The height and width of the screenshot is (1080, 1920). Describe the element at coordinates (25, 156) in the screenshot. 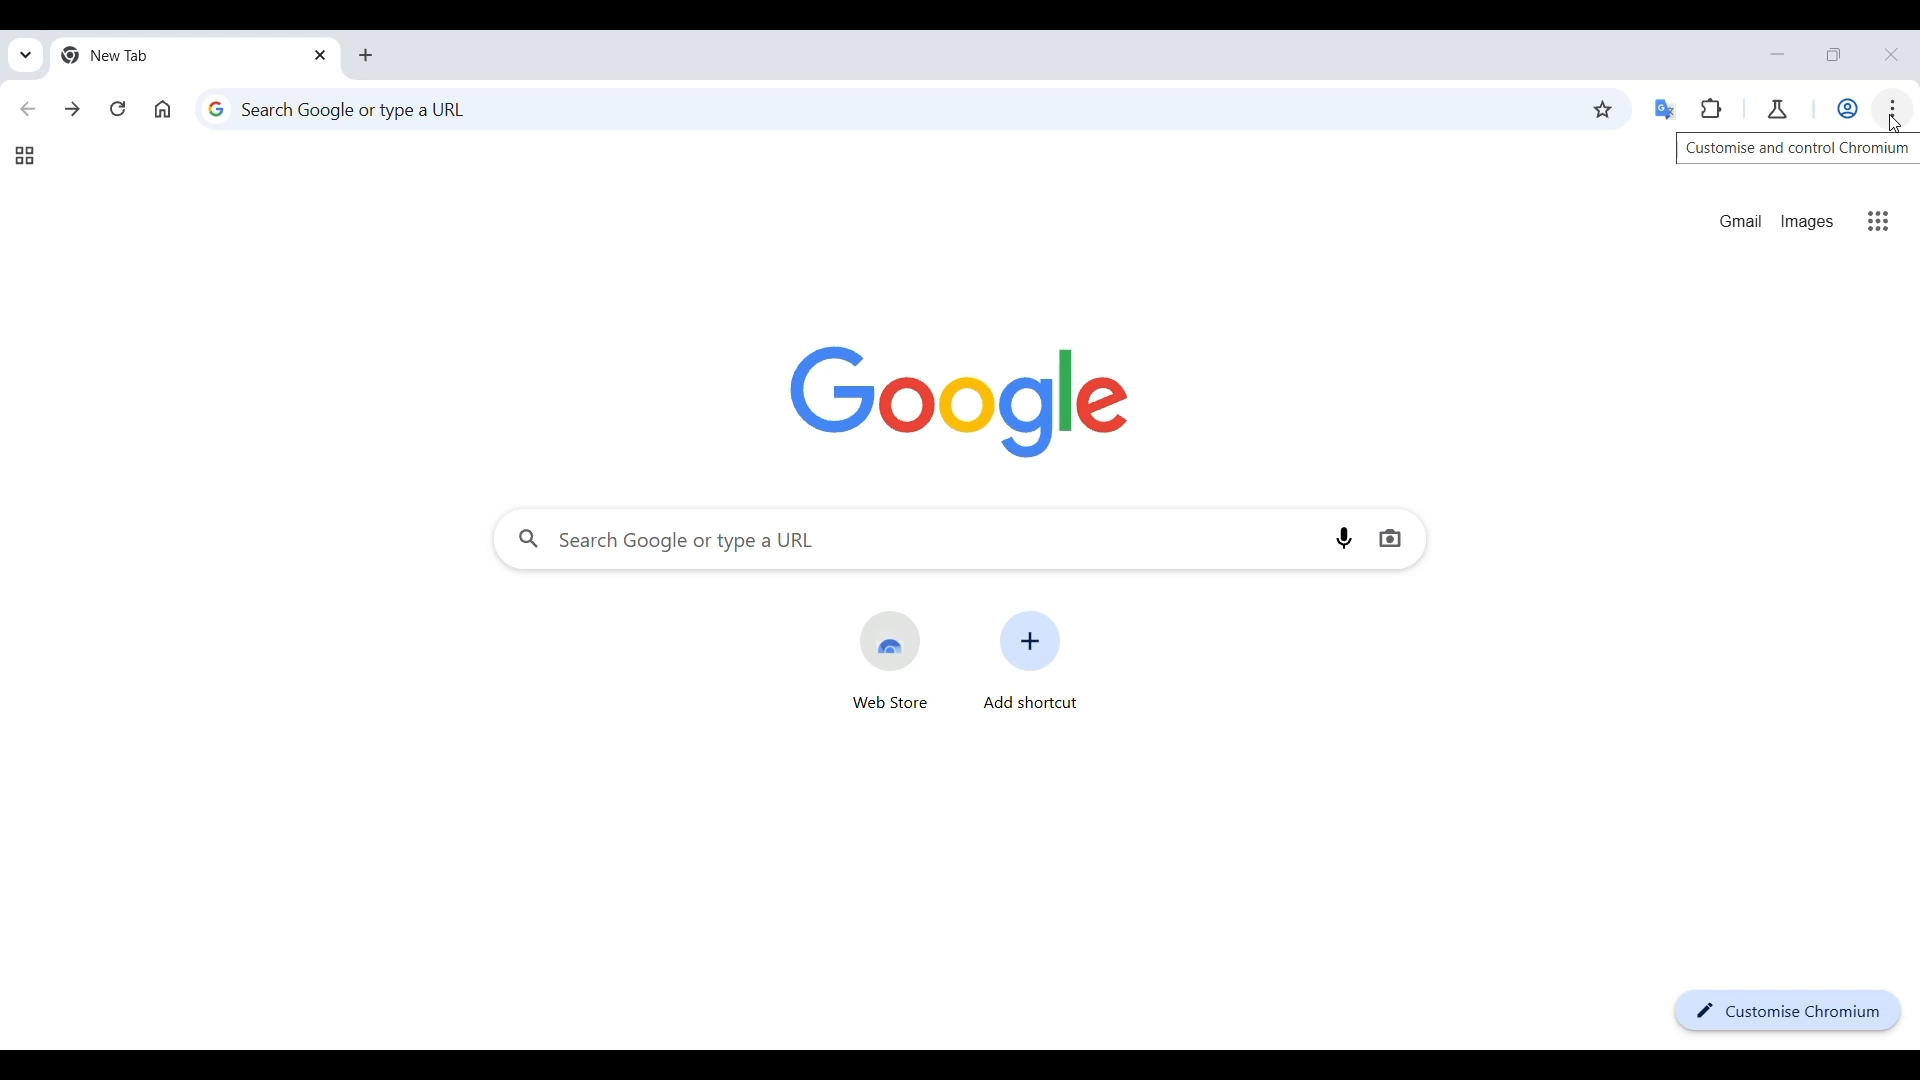

I see `Tab groups ` at that location.